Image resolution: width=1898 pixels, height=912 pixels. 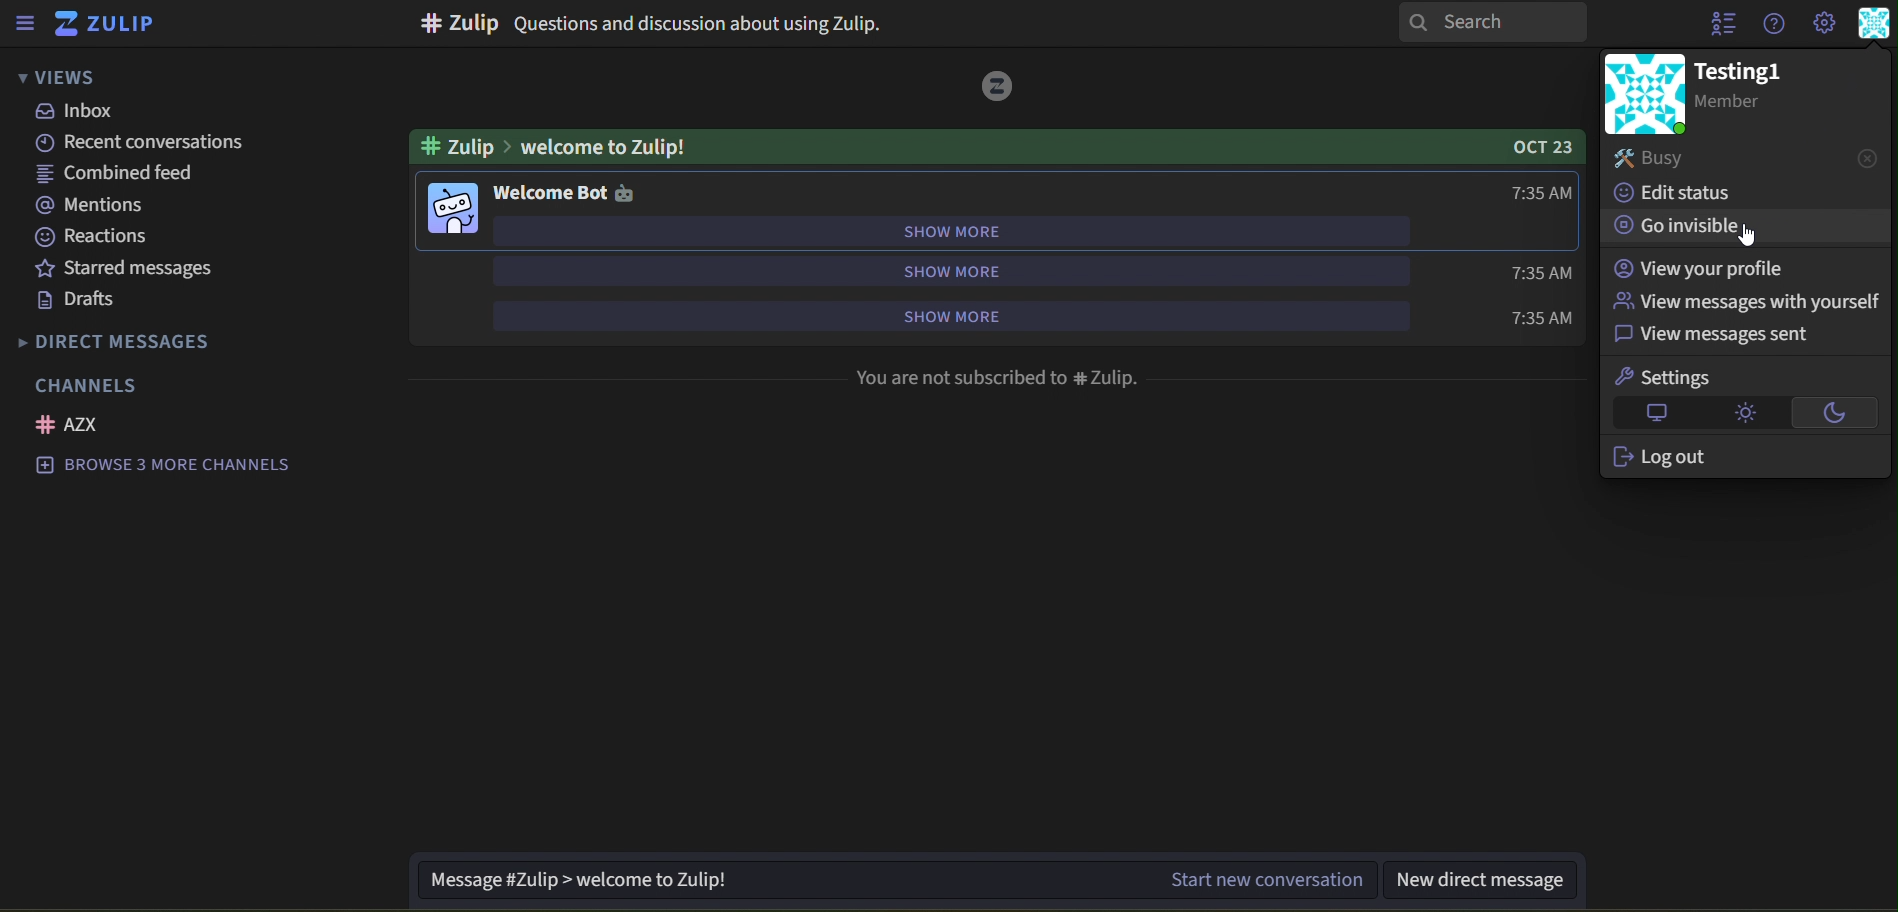 I want to click on show more, so click(x=952, y=231).